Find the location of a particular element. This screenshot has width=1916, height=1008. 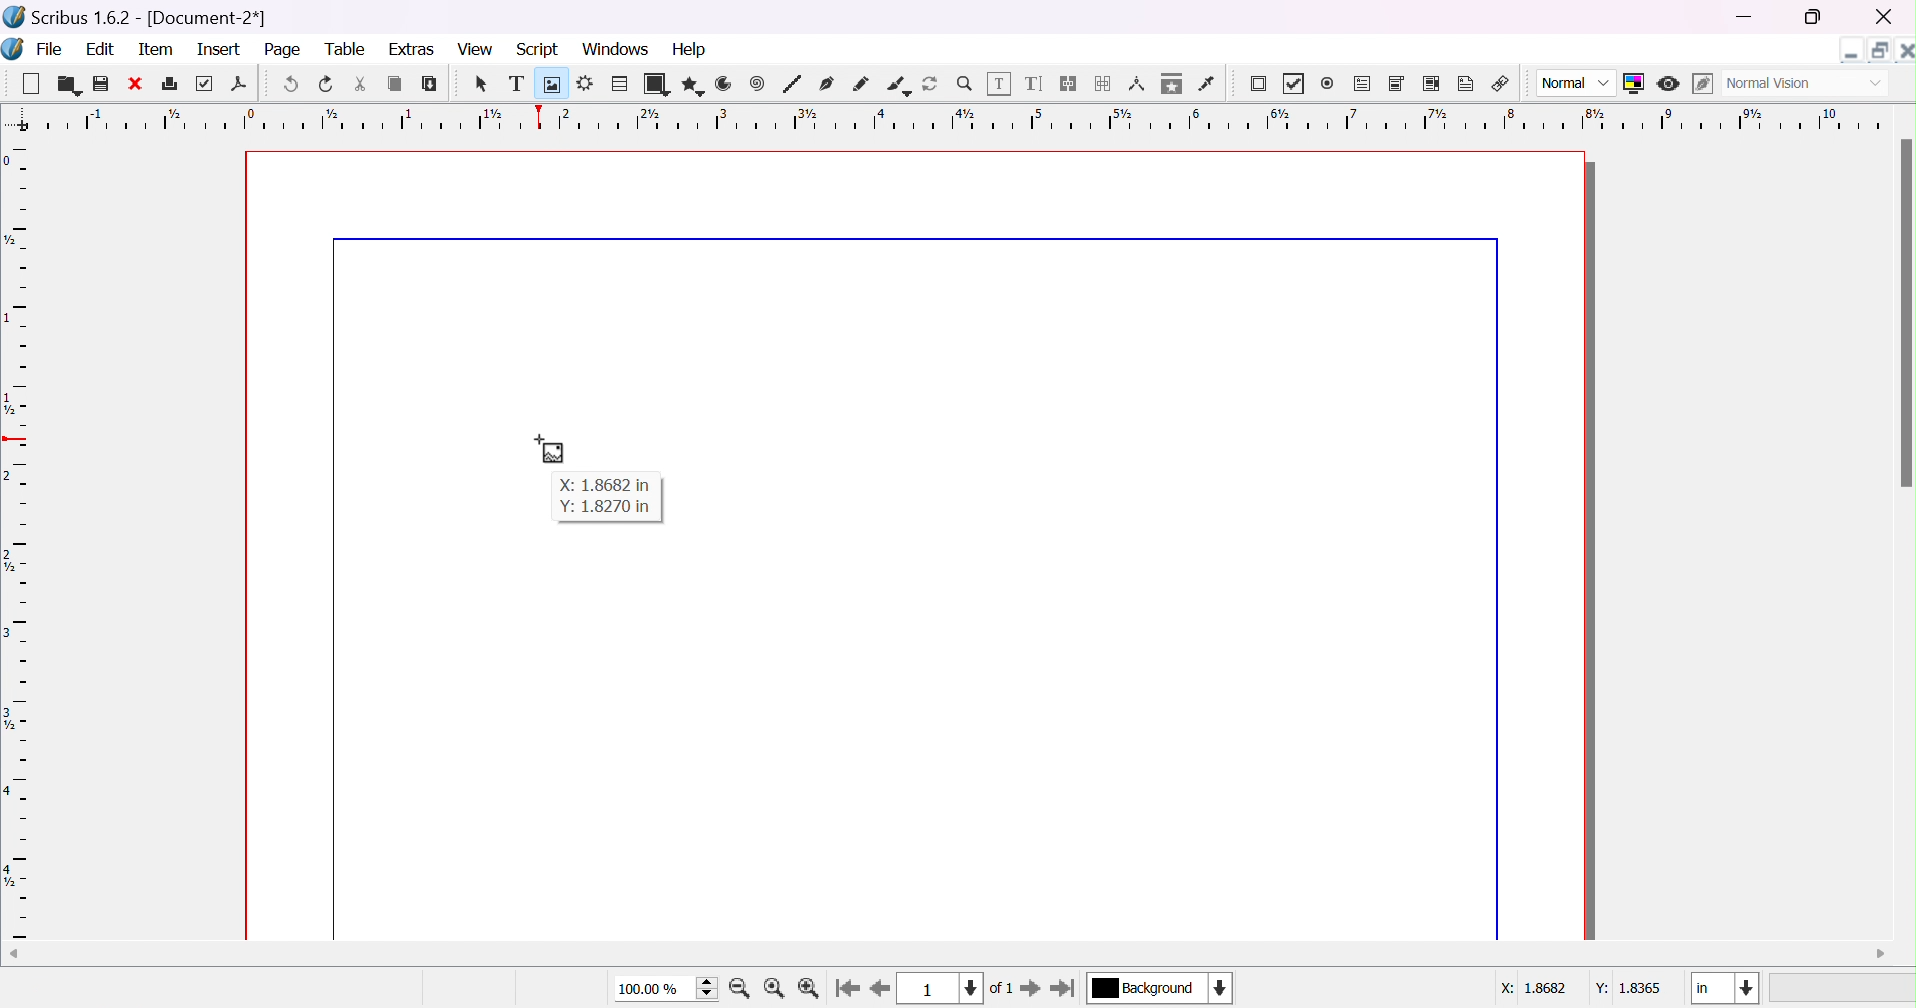

ruler is located at coordinates (16, 541).